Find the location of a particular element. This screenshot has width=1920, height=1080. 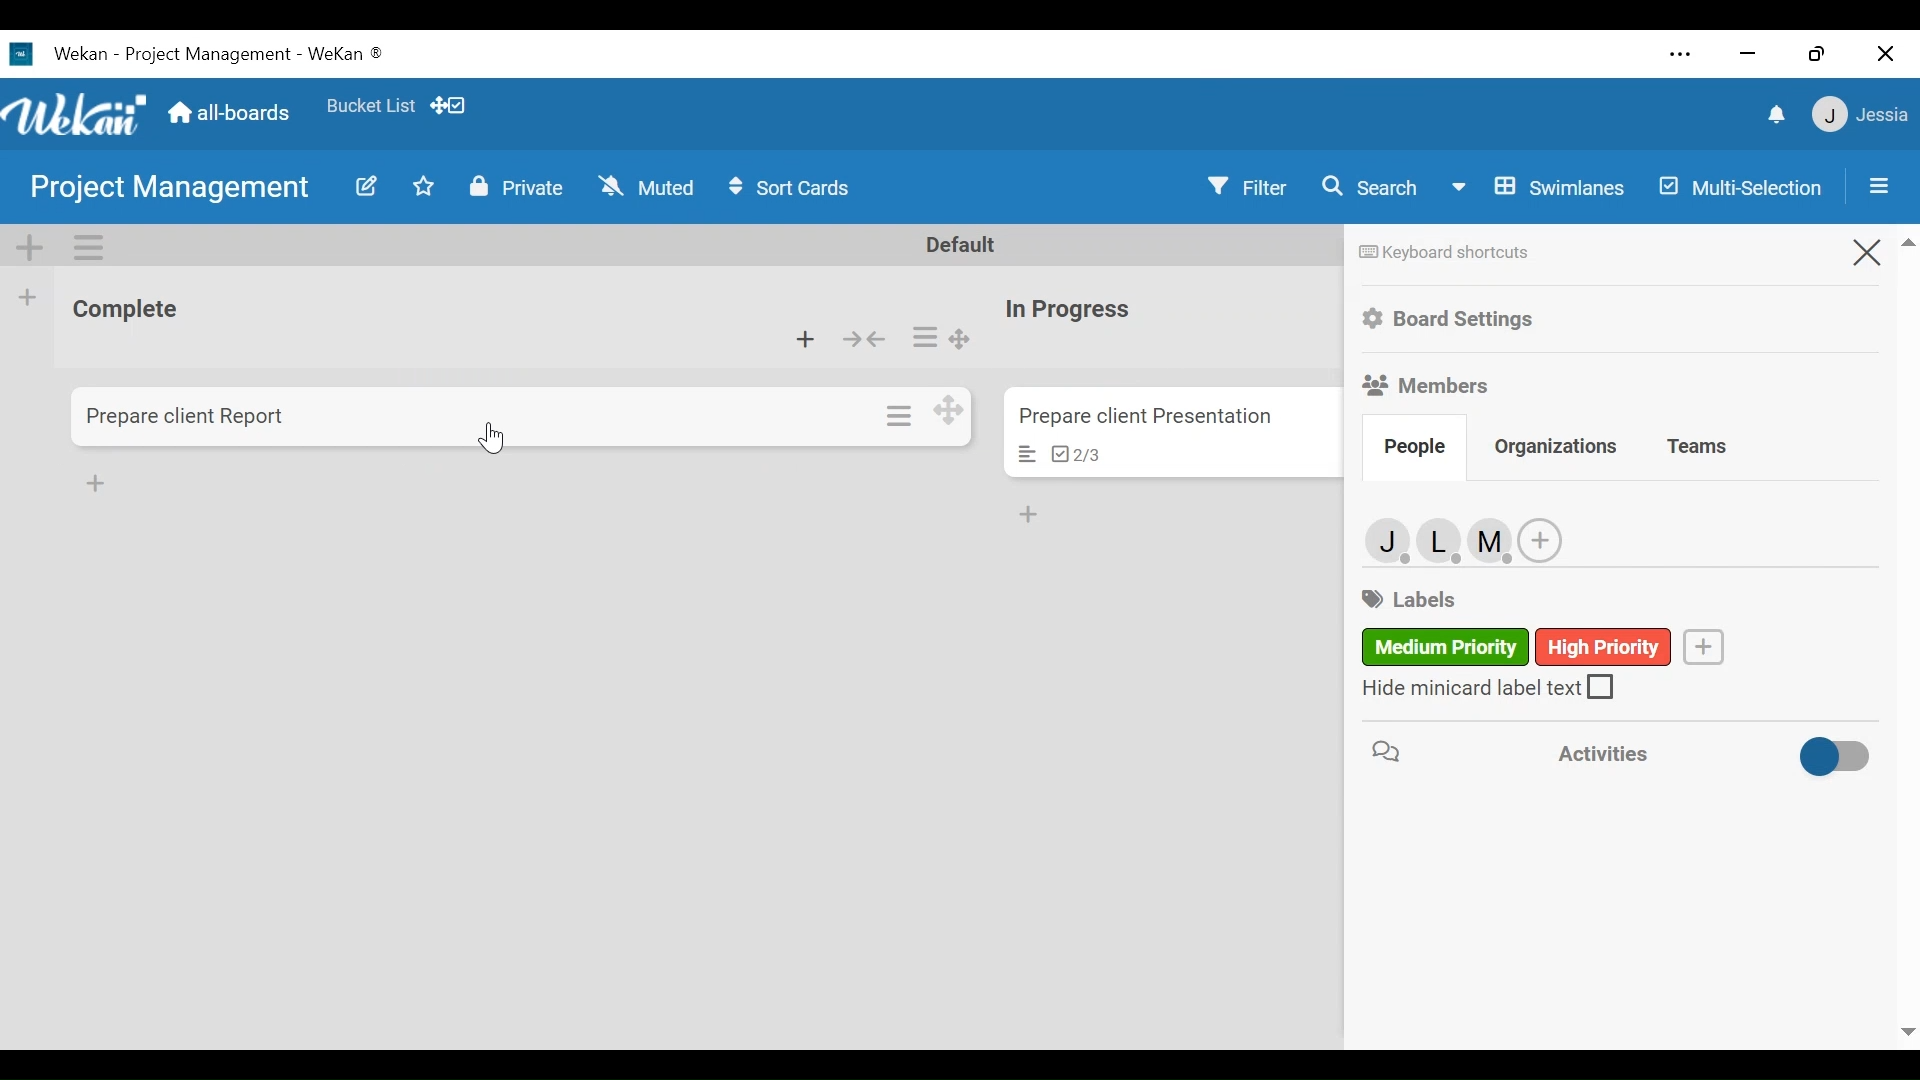

Activities is located at coordinates (1633, 752).